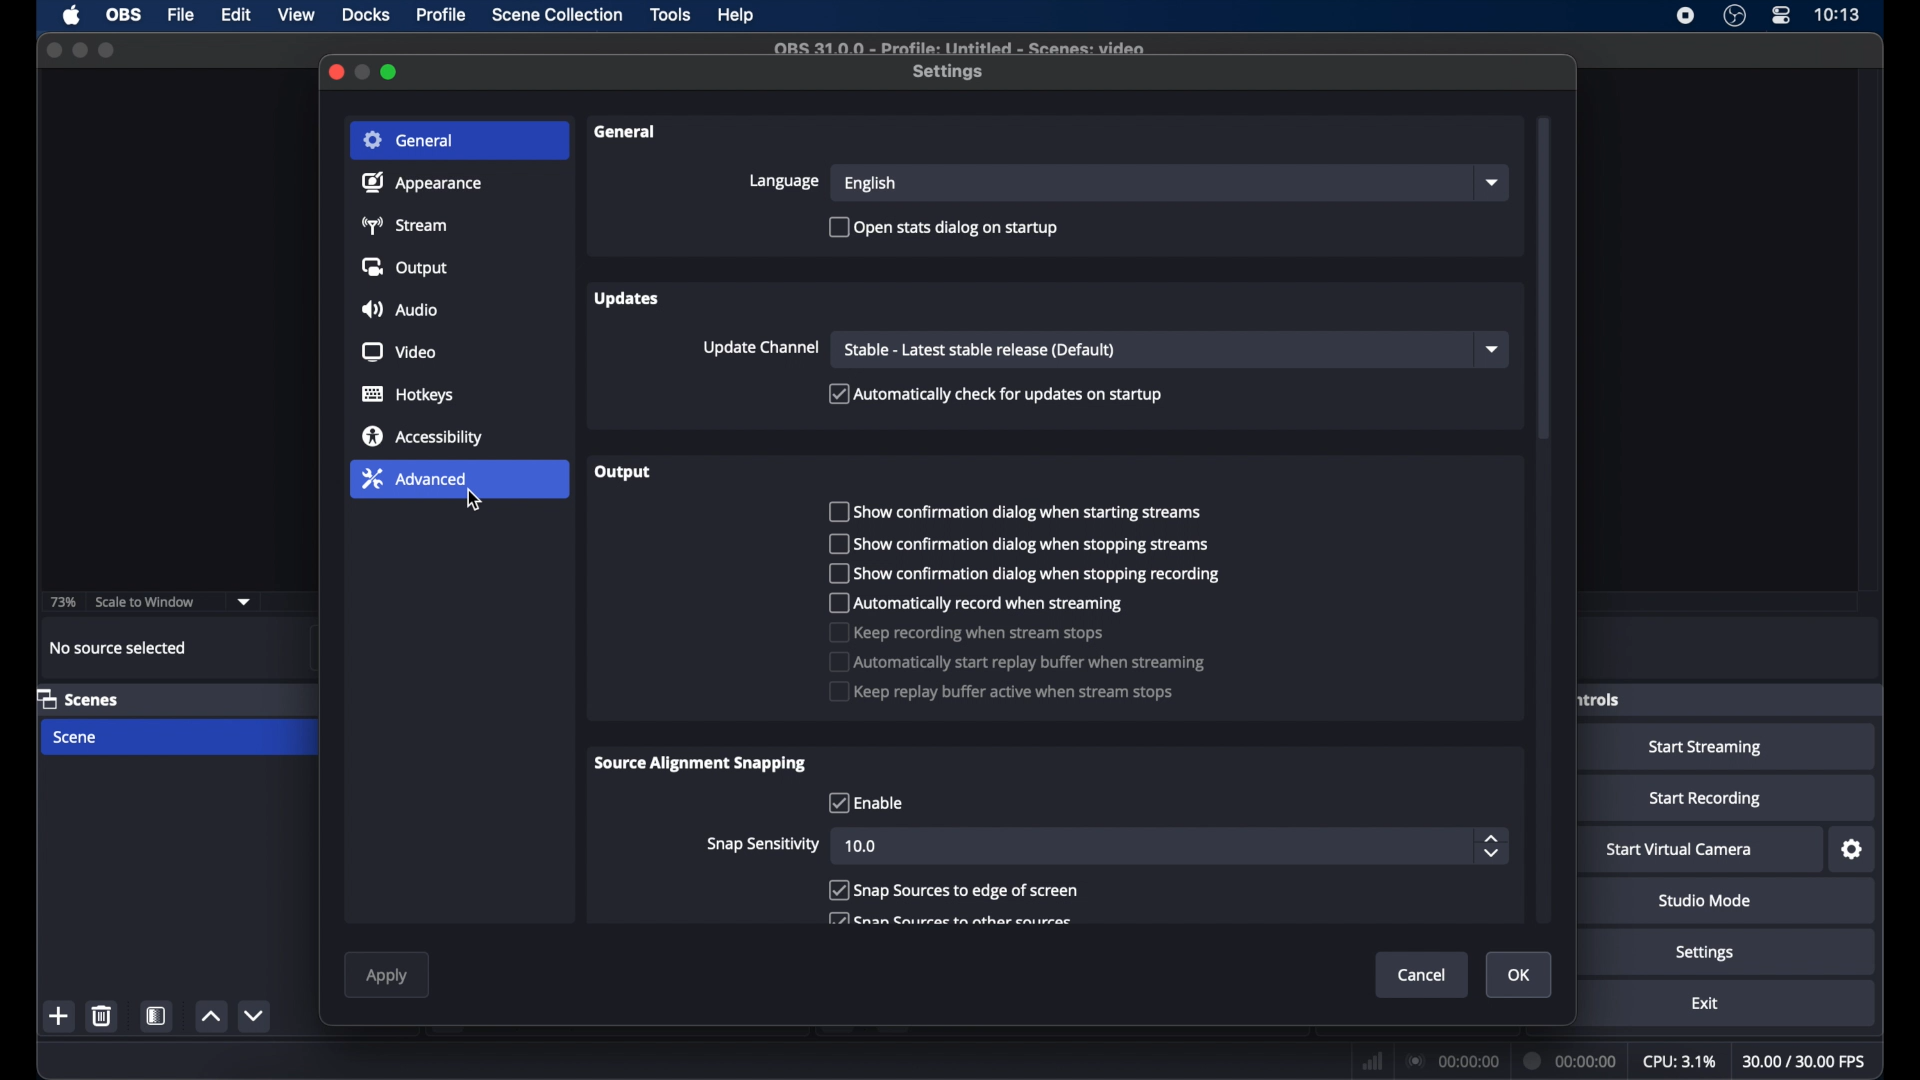 The width and height of the screenshot is (1920, 1080). What do you see at coordinates (386, 976) in the screenshot?
I see `apply ` at bounding box center [386, 976].